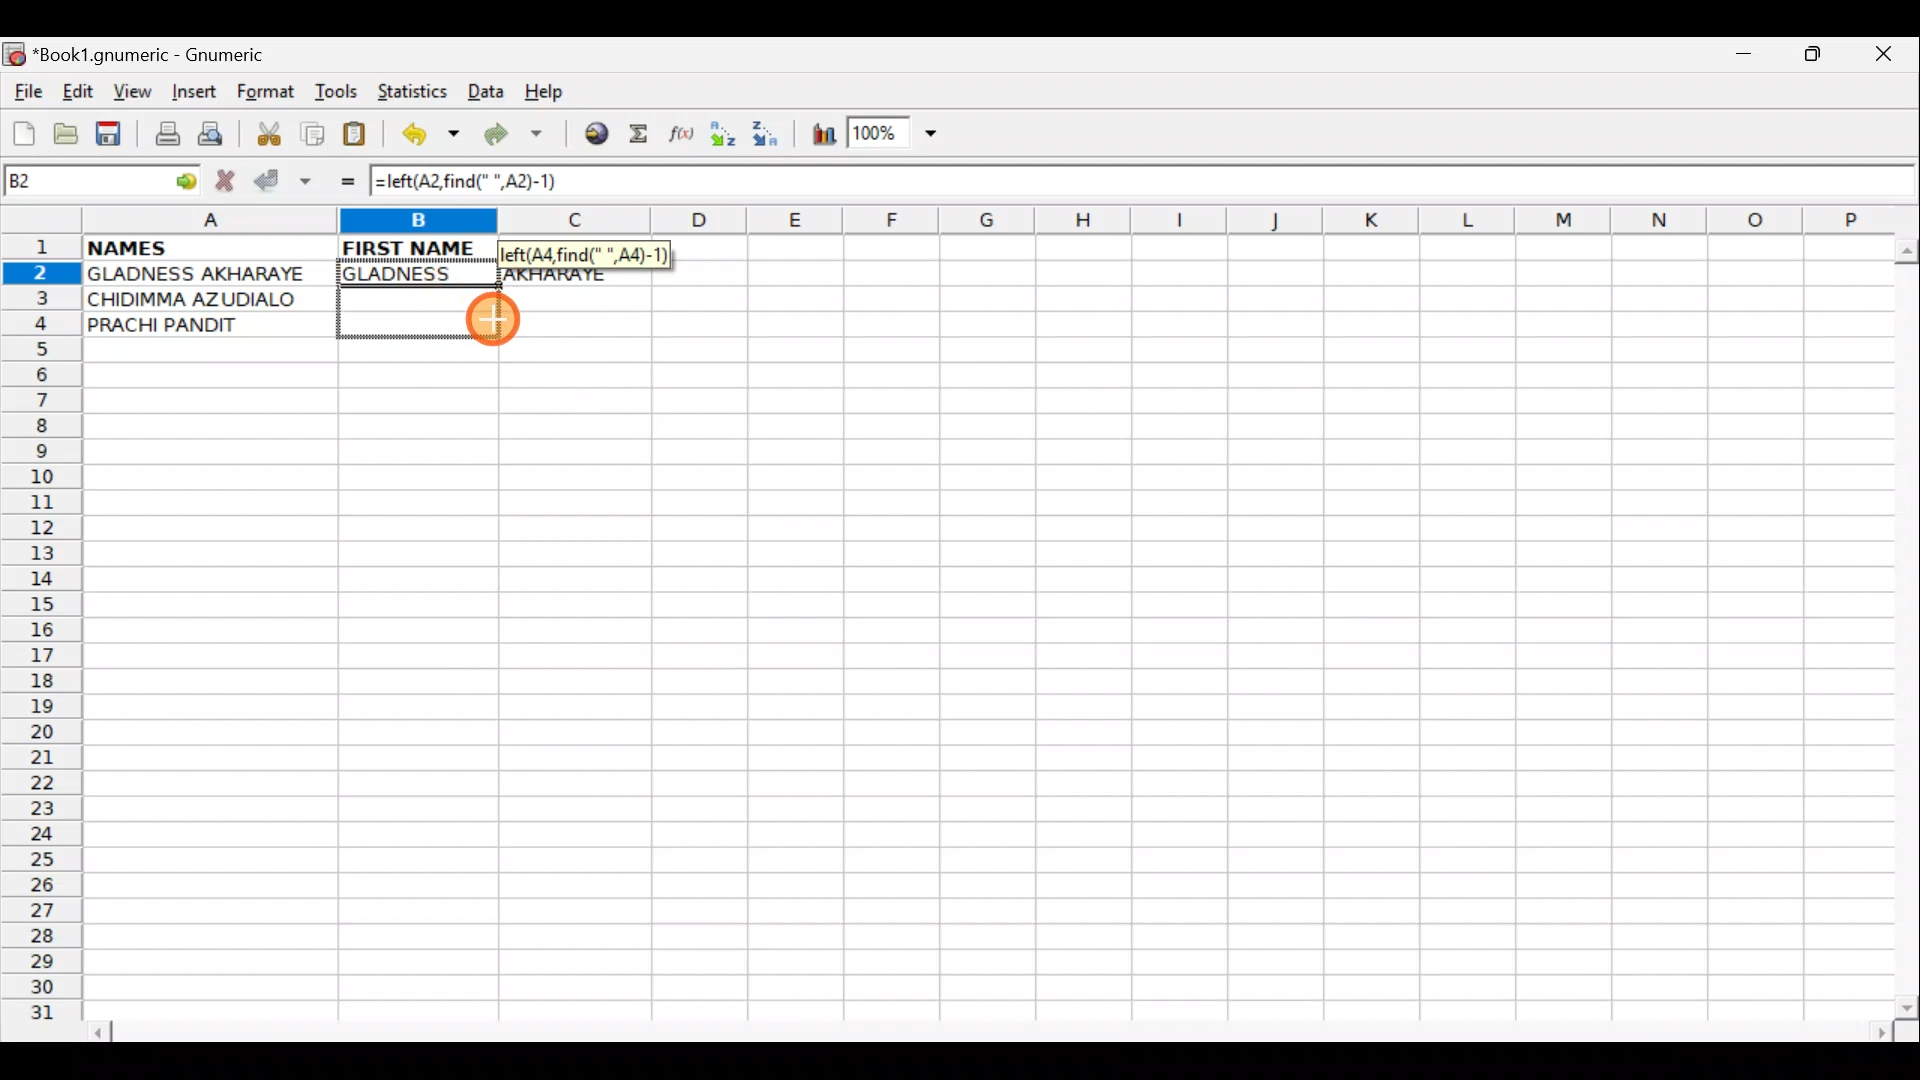 The width and height of the screenshot is (1920, 1080). Describe the element at coordinates (485, 182) in the screenshot. I see `=left(A2, find(" ",A2)-1)` at that location.